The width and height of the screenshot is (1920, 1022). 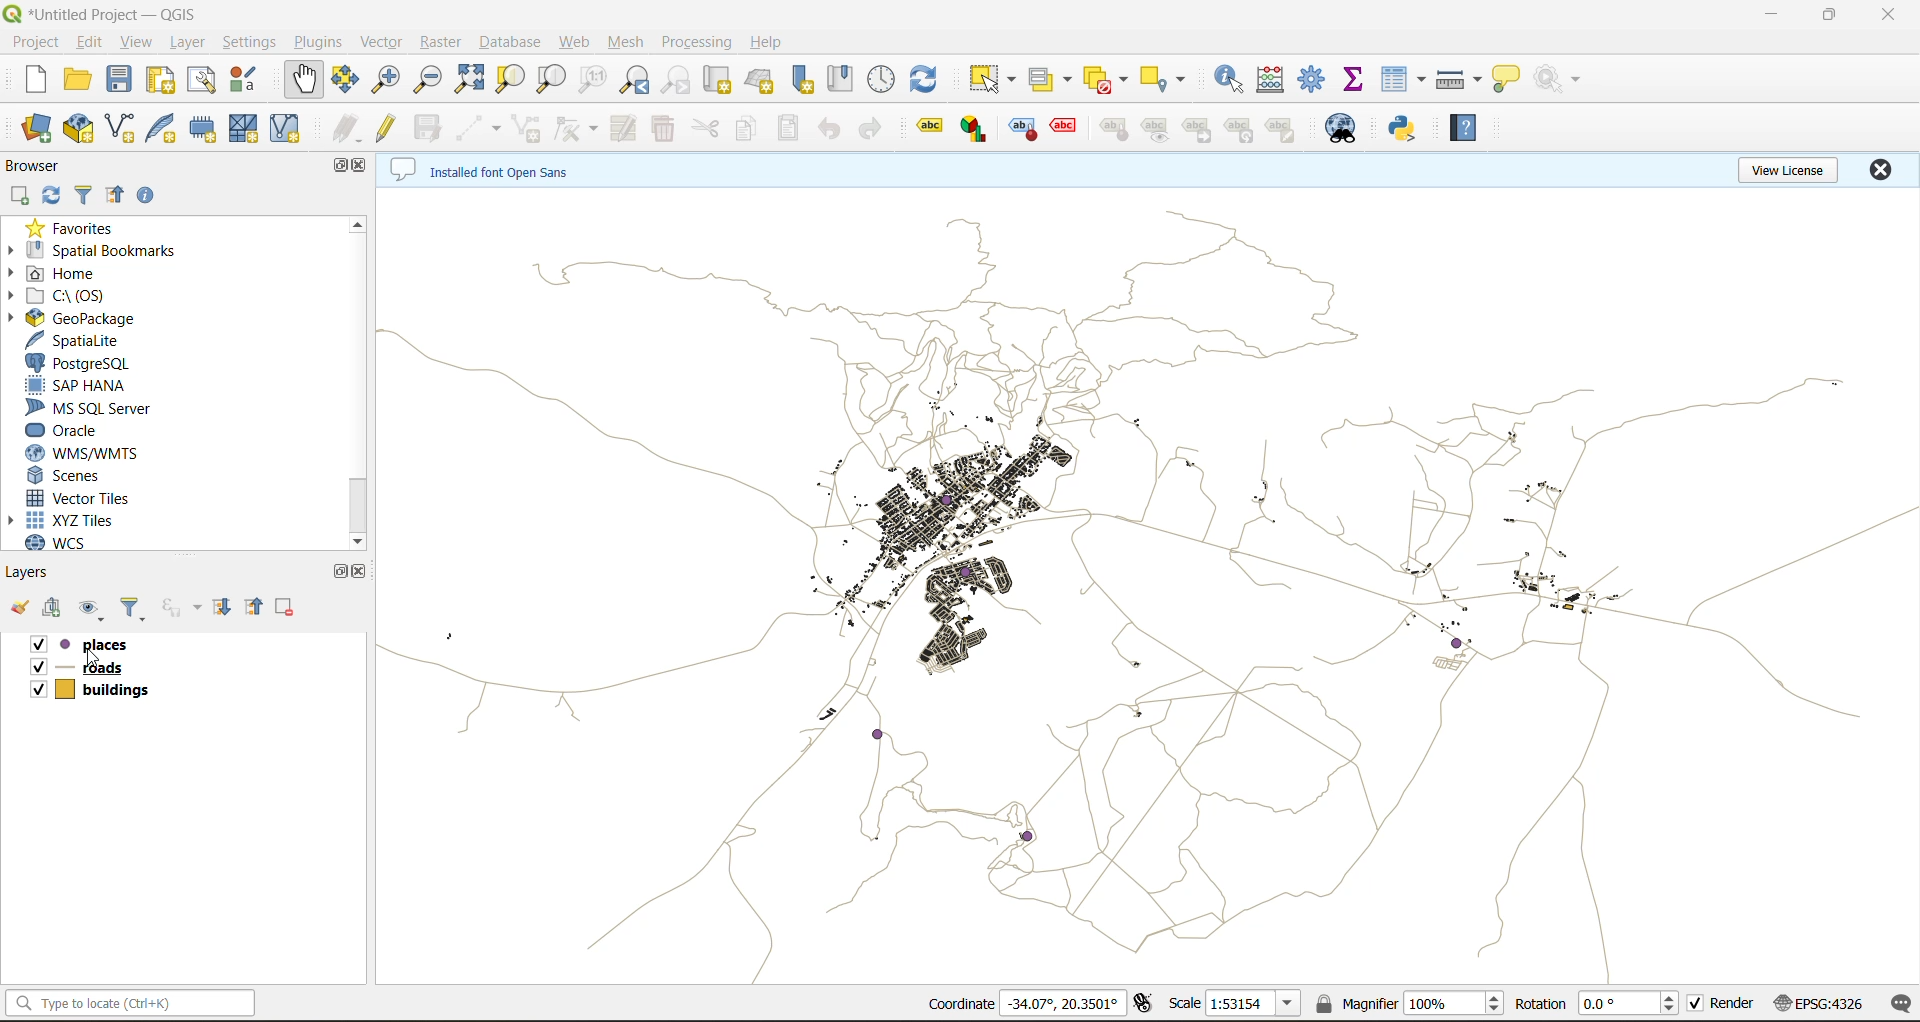 I want to click on collapse all, so click(x=257, y=606).